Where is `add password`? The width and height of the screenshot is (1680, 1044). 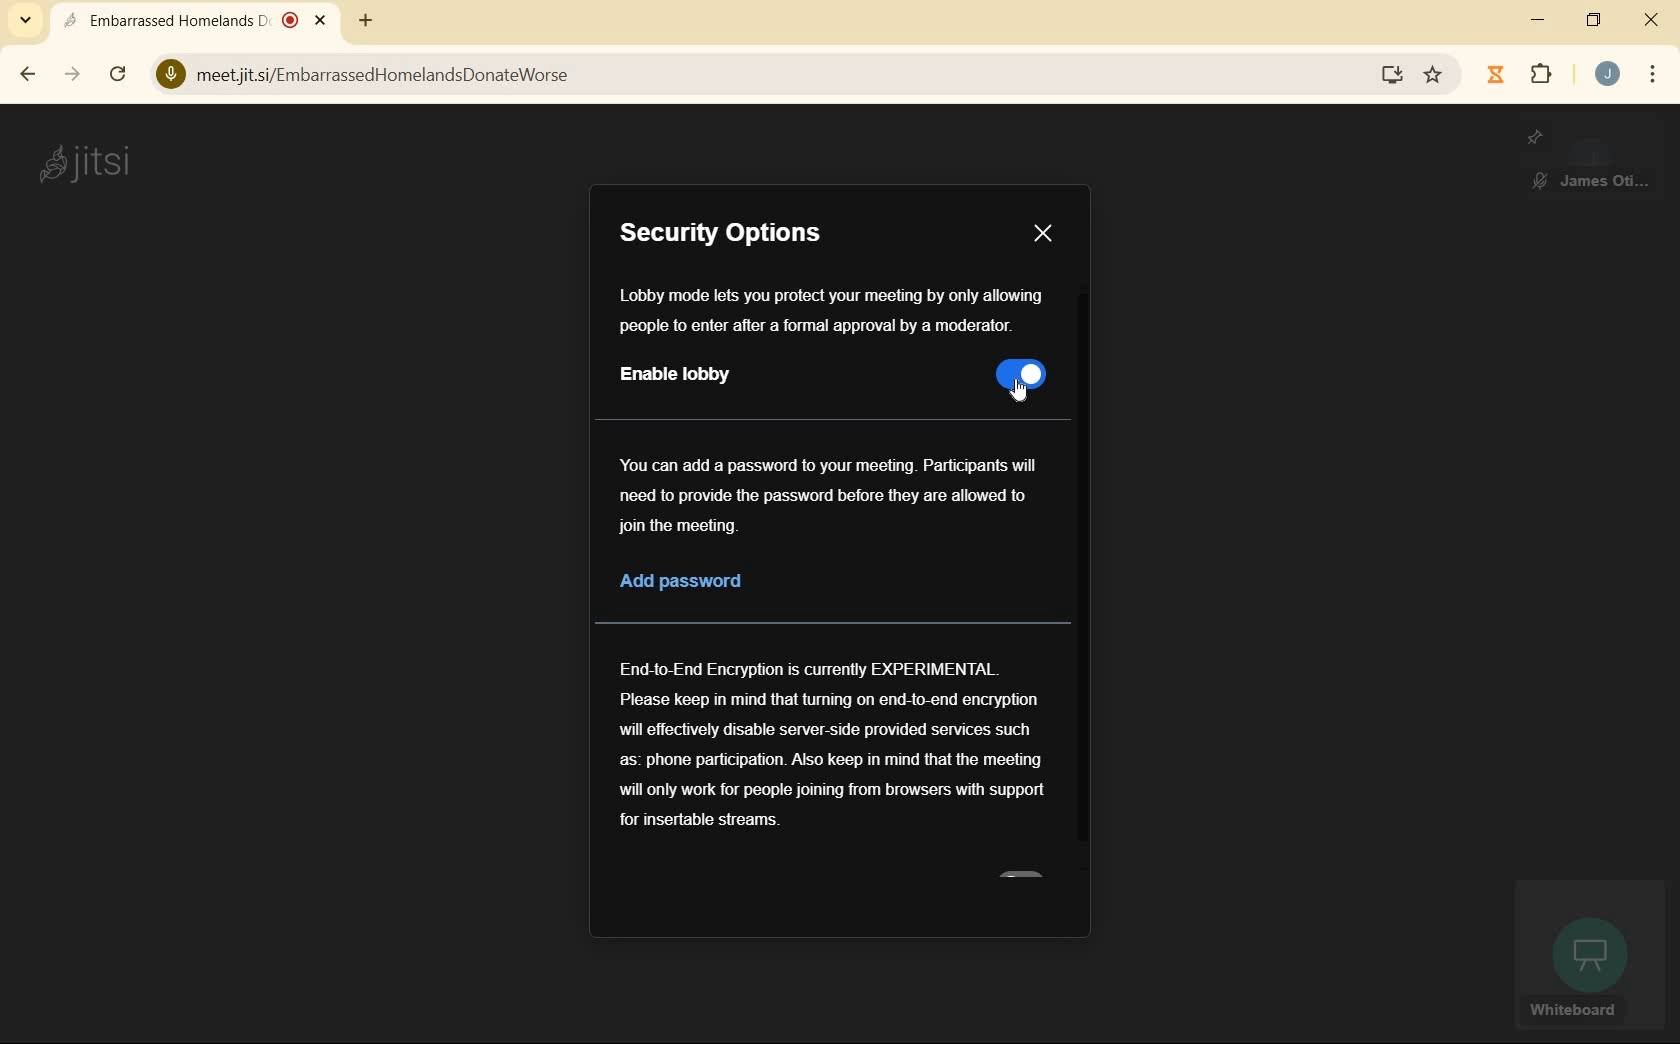 add password is located at coordinates (785, 585).